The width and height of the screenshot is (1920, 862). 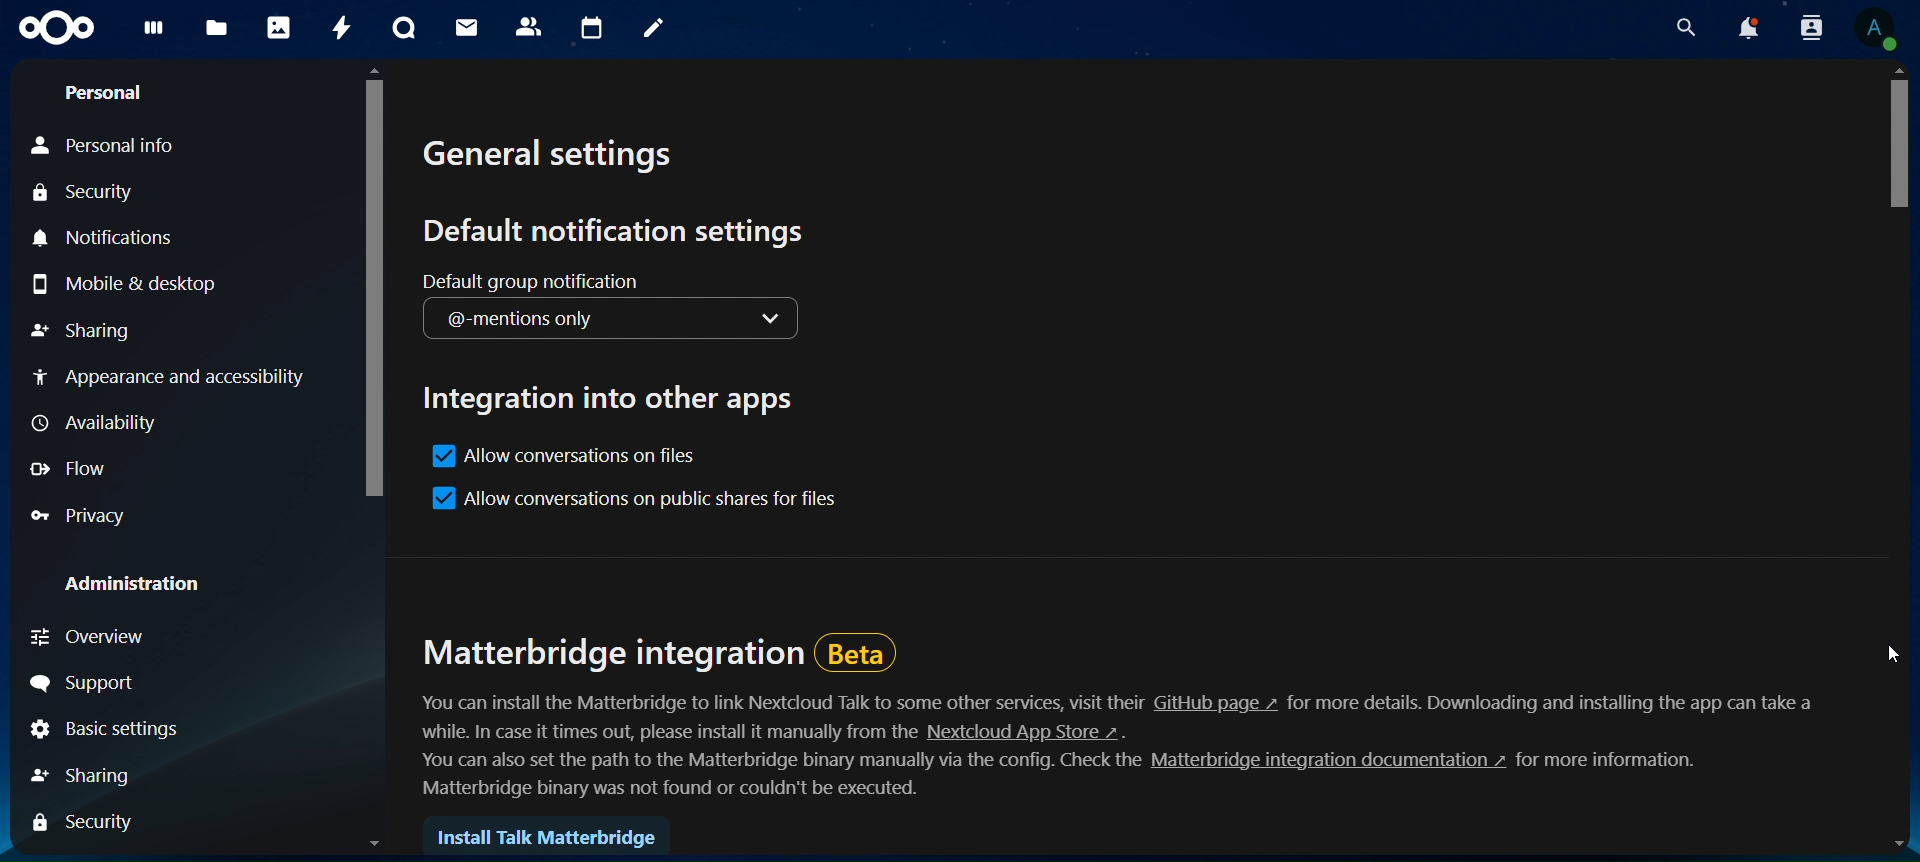 What do you see at coordinates (280, 28) in the screenshot?
I see `photos` at bounding box center [280, 28].